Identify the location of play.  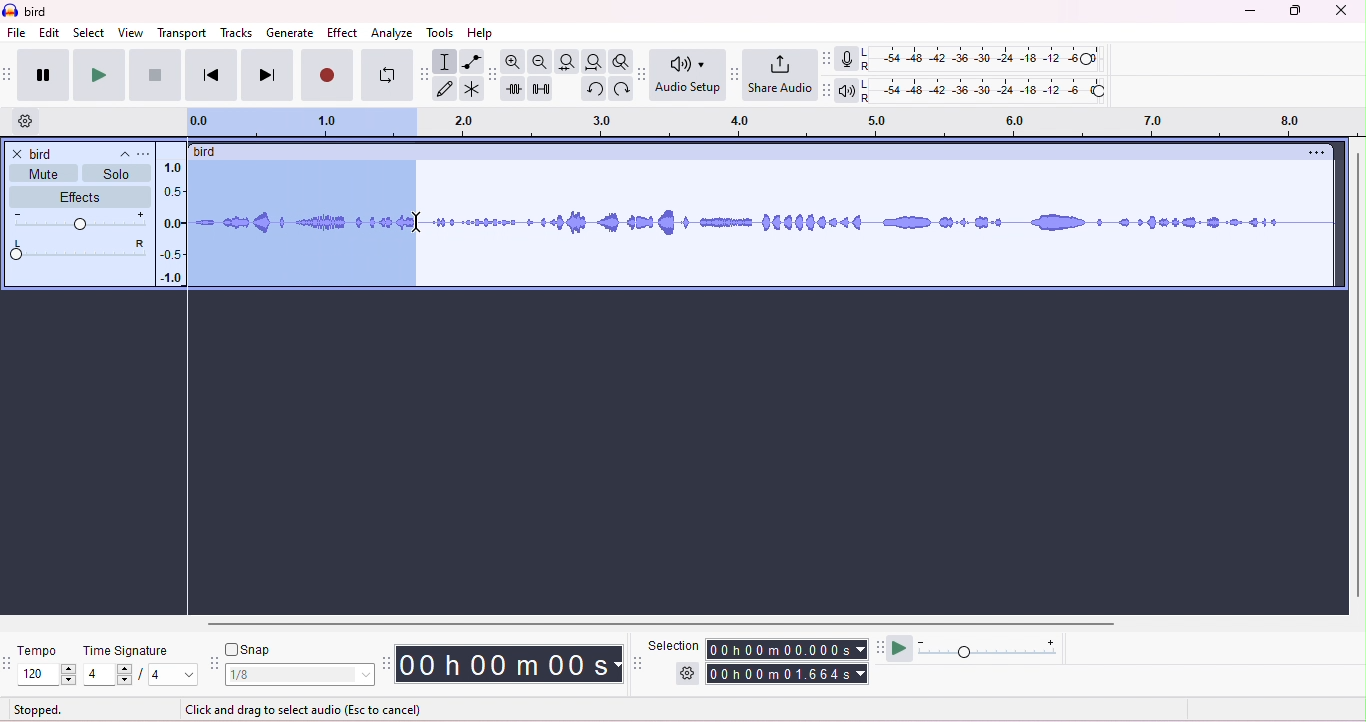
(99, 76).